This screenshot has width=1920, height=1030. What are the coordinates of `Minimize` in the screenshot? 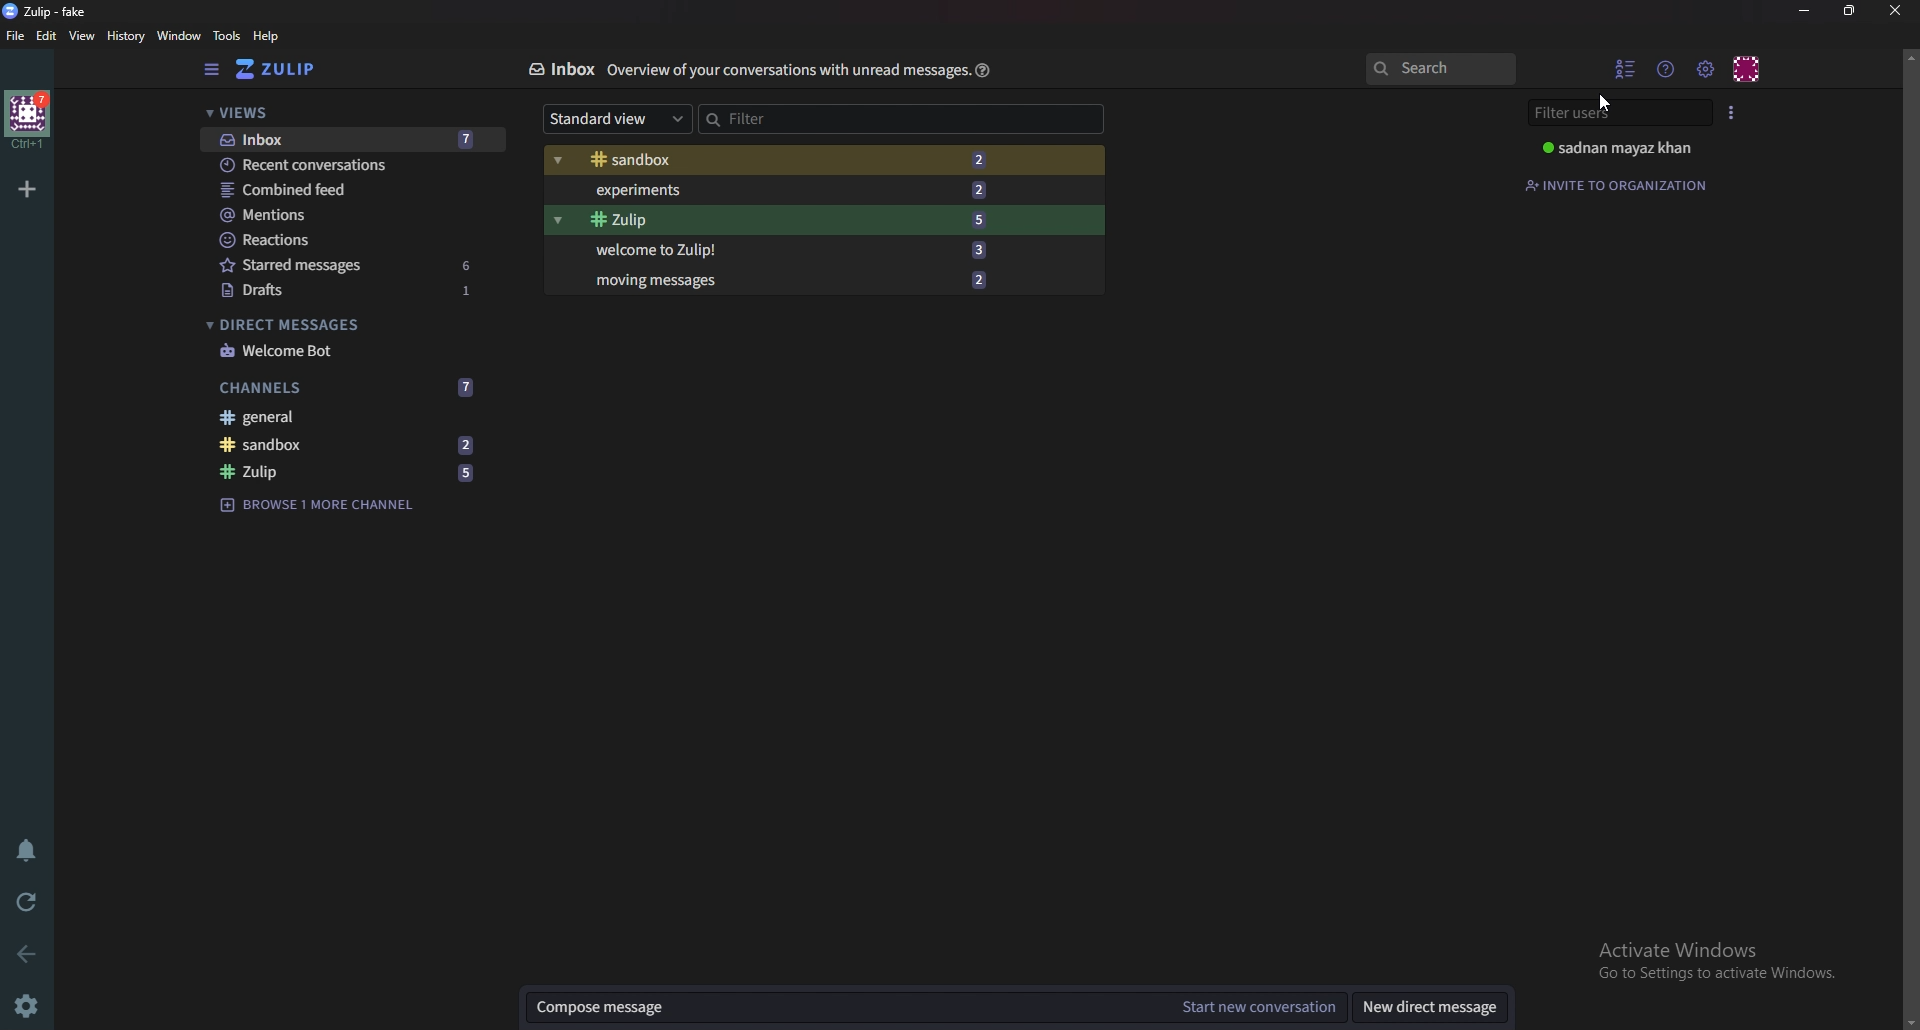 It's located at (1807, 10).